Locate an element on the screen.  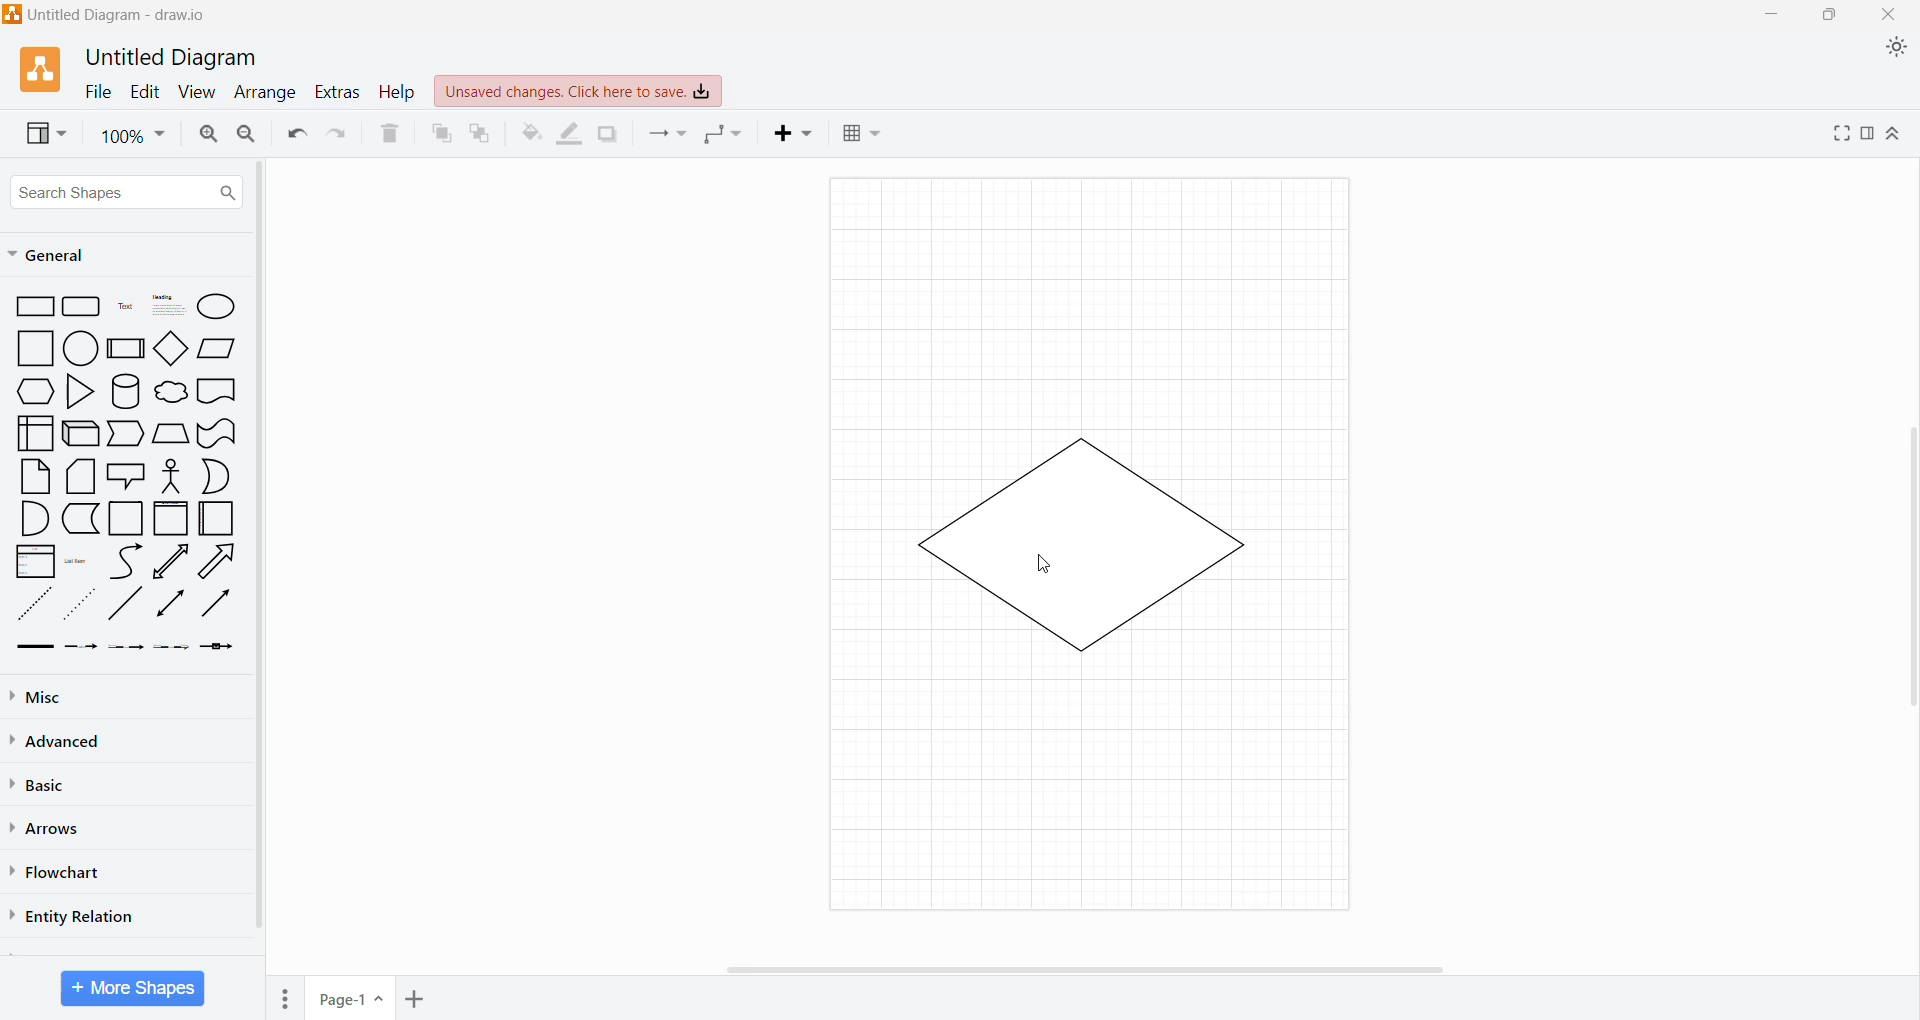
Hexagon is located at coordinates (35, 391).